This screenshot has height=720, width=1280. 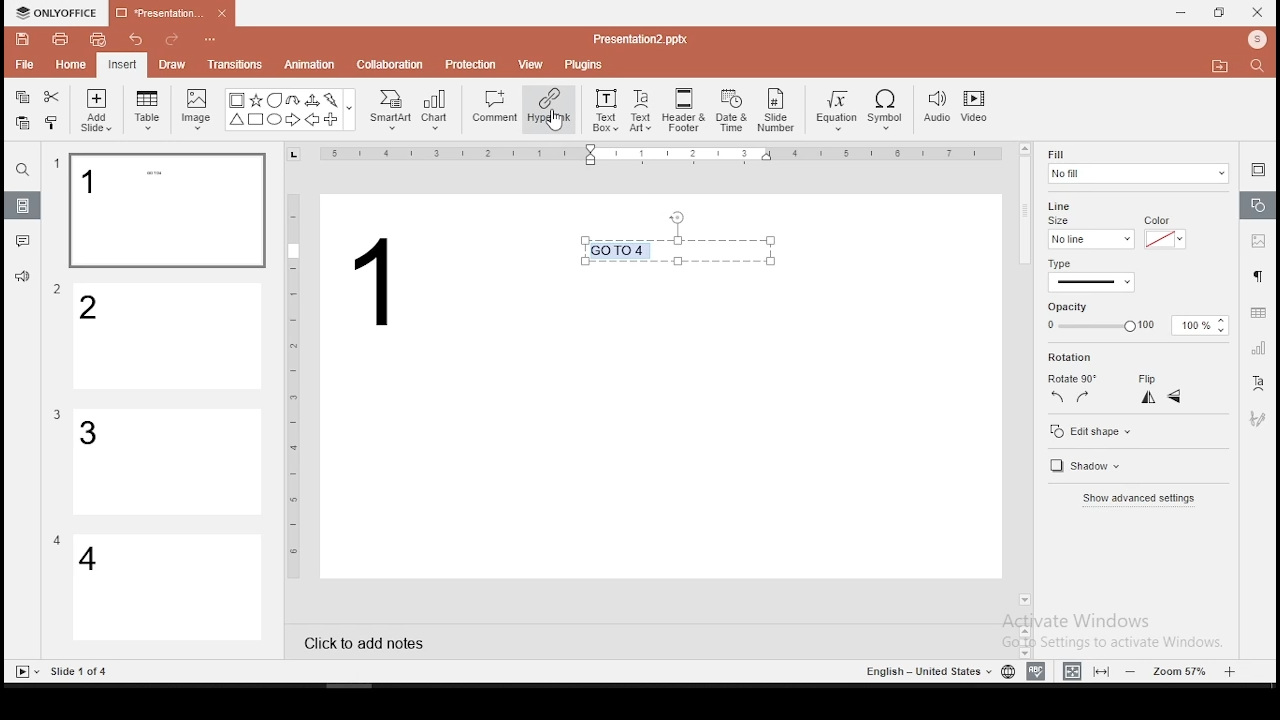 What do you see at coordinates (1090, 276) in the screenshot?
I see `line type` at bounding box center [1090, 276].